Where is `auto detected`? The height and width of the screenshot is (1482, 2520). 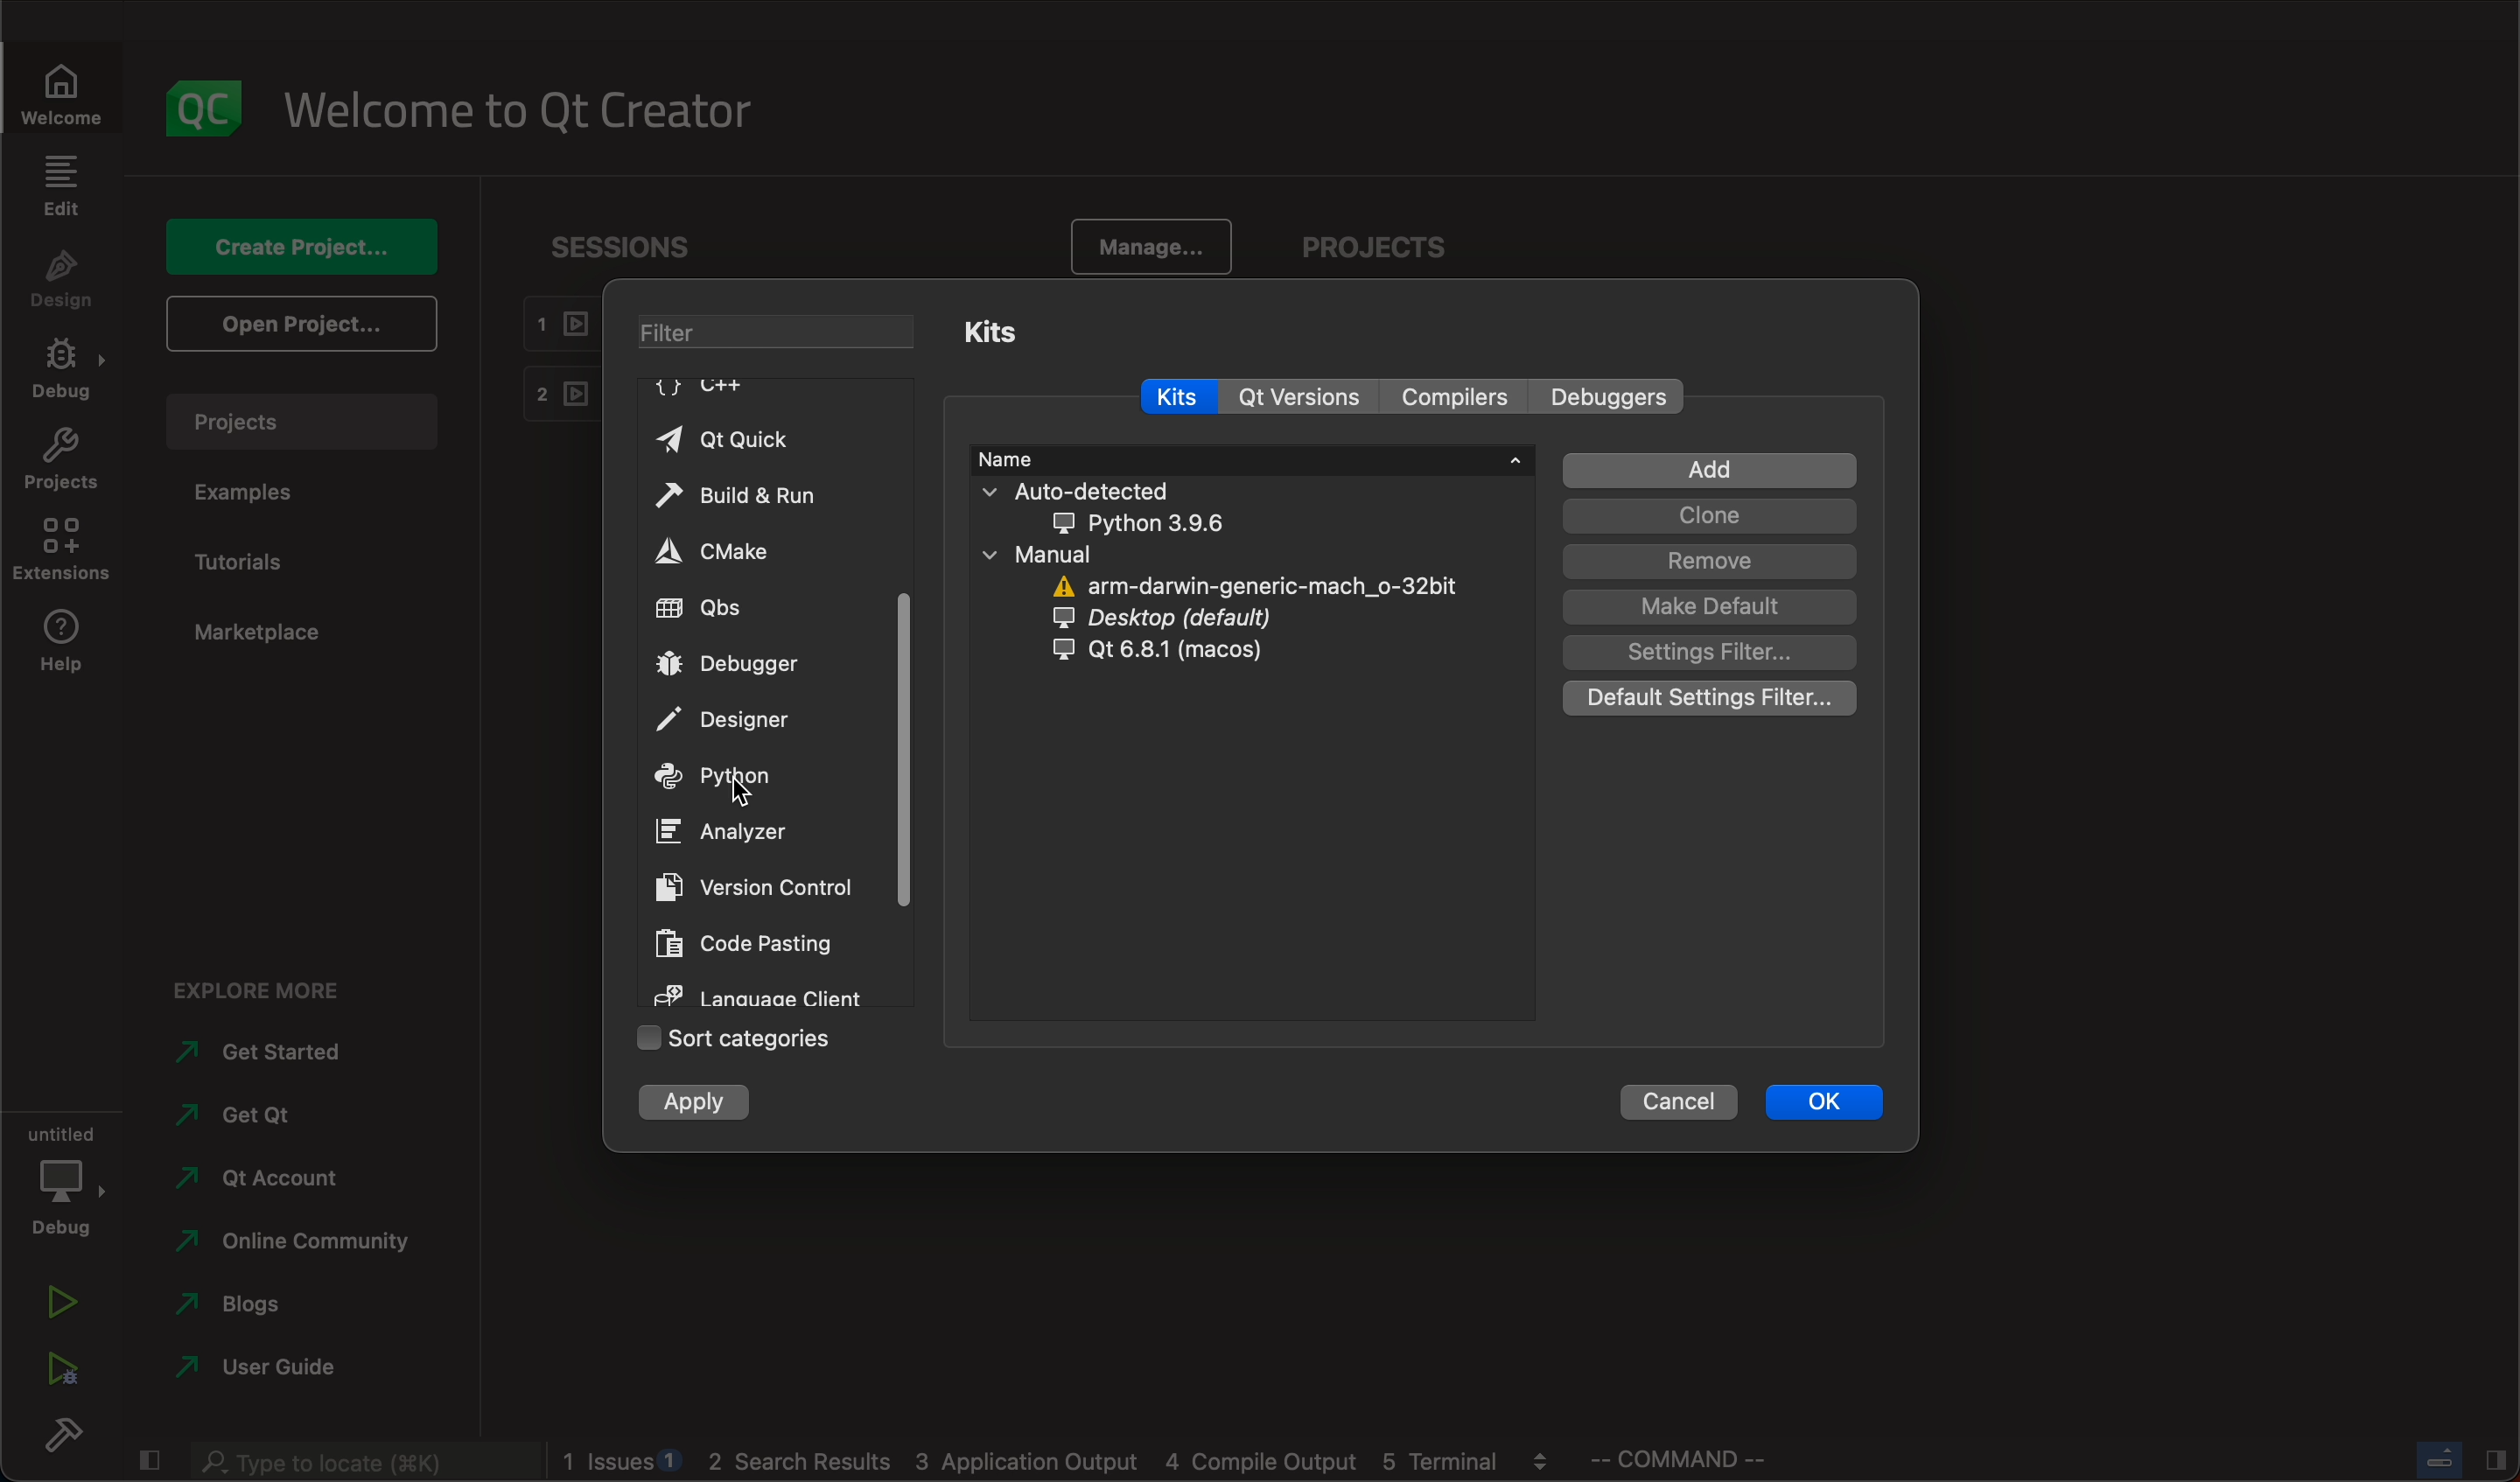 auto detected is located at coordinates (1145, 507).